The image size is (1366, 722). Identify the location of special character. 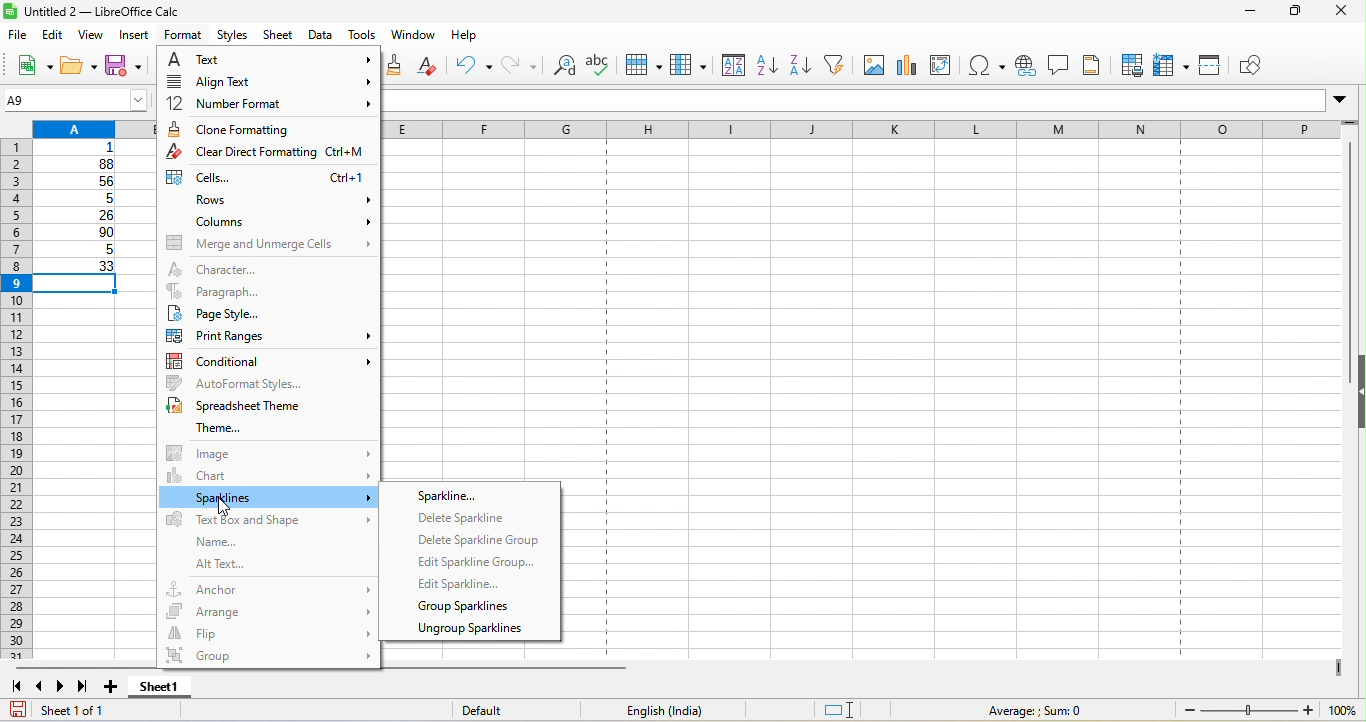
(987, 67).